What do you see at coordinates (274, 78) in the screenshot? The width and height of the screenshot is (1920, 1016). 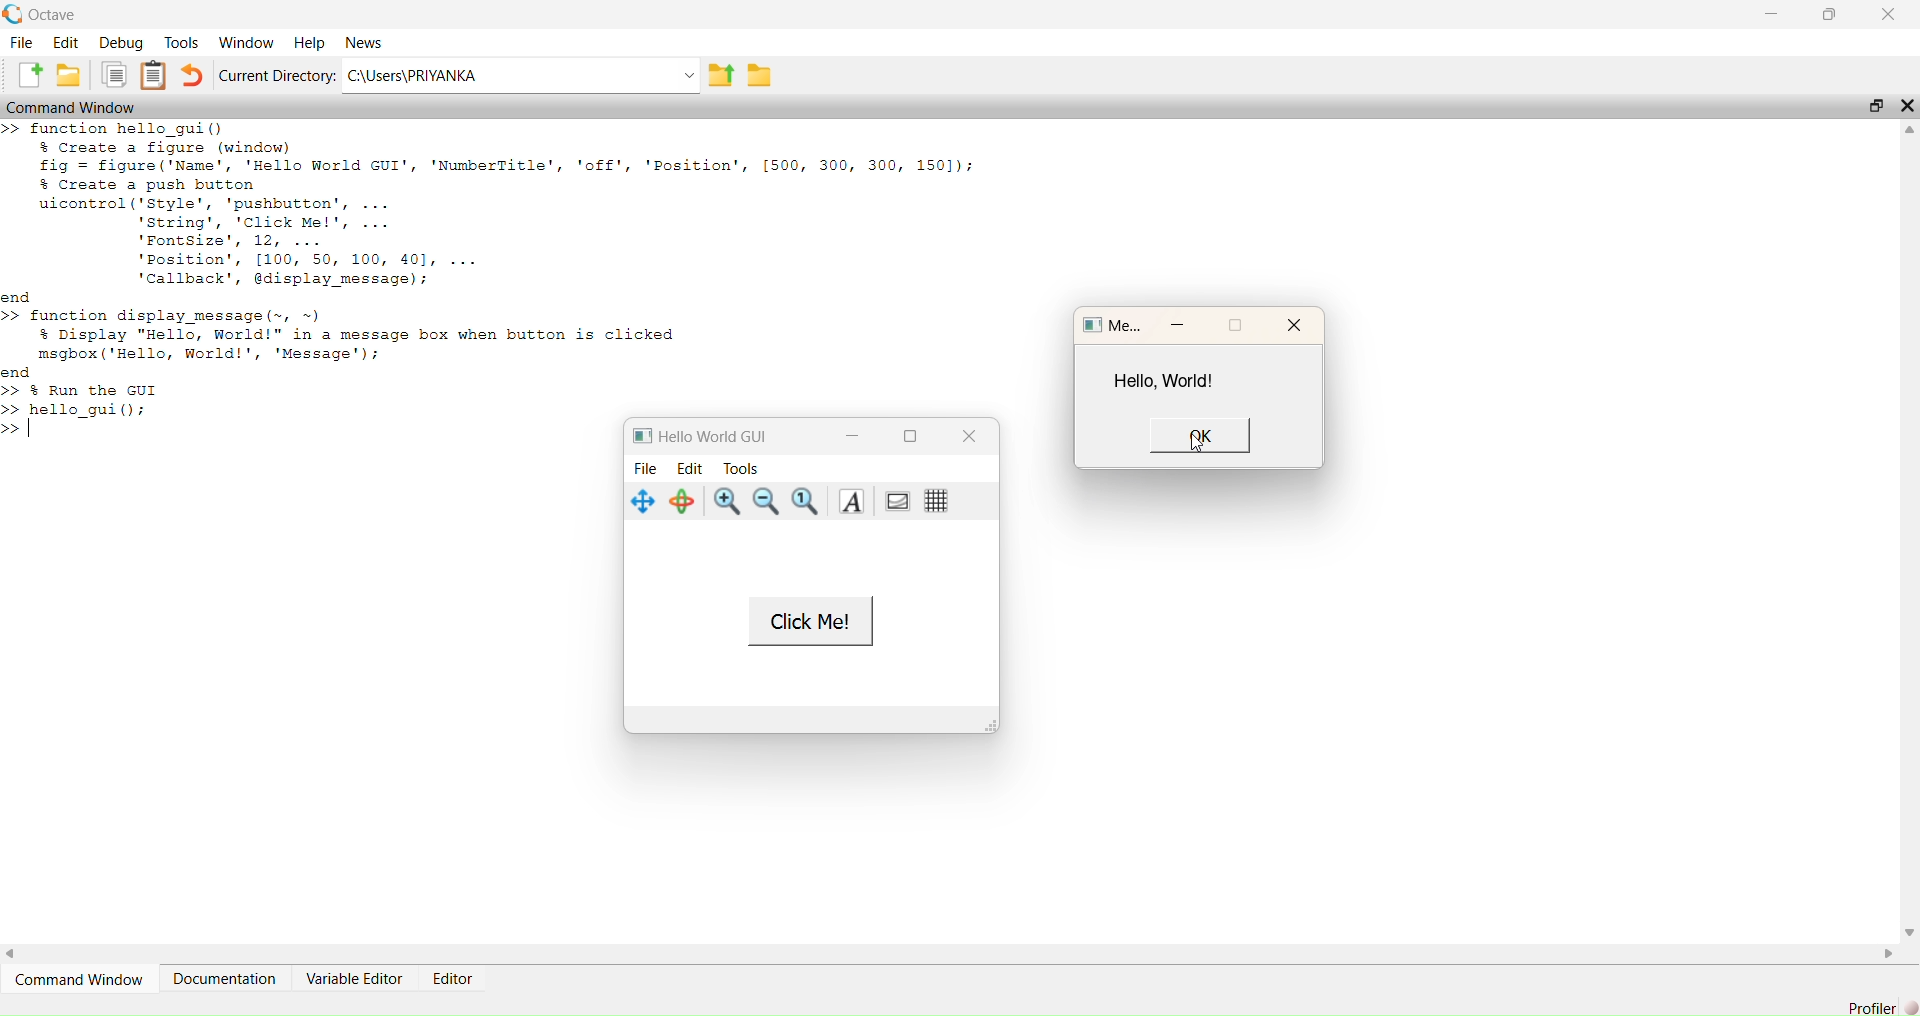 I see `‘Current Directory:` at bounding box center [274, 78].